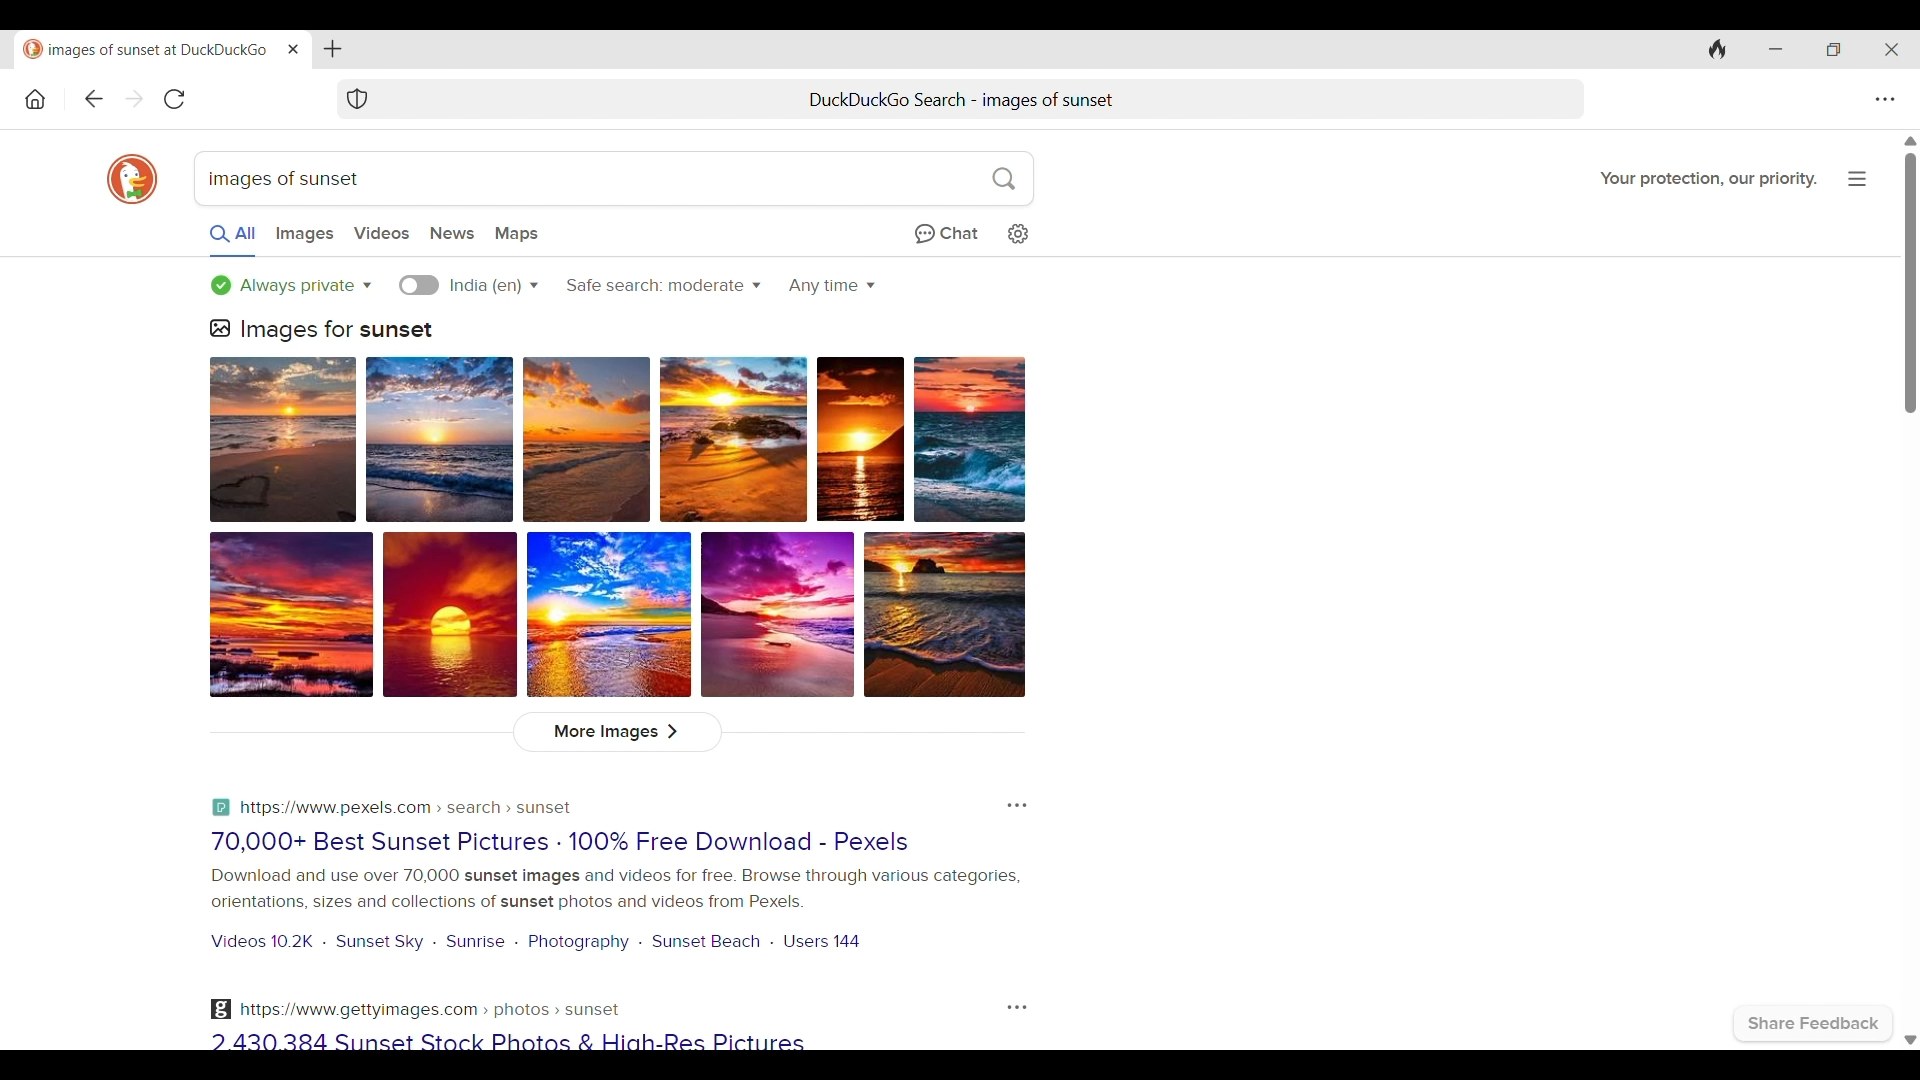 Image resolution: width=1920 pixels, height=1080 pixels. What do you see at coordinates (175, 99) in the screenshot?
I see `Refresh current page` at bounding box center [175, 99].